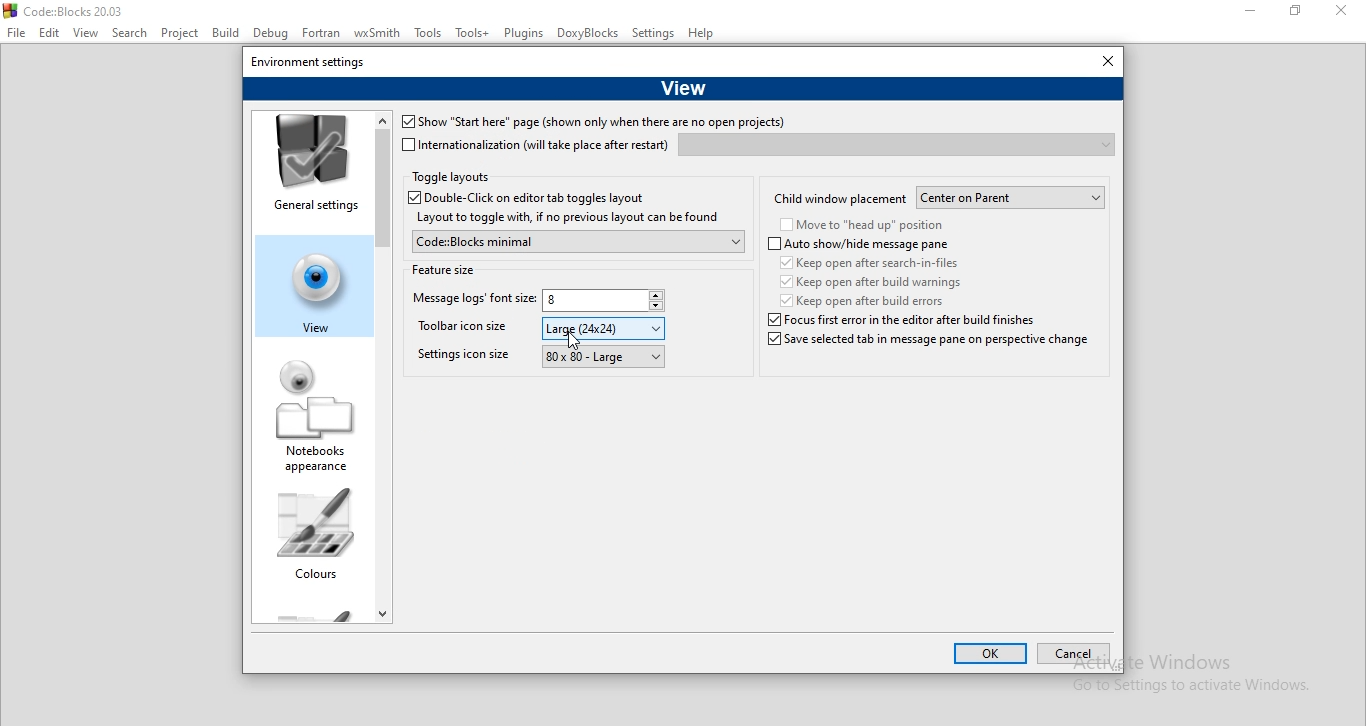 This screenshot has height=726, width=1366. I want to click on scroll bar, so click(383, 364).